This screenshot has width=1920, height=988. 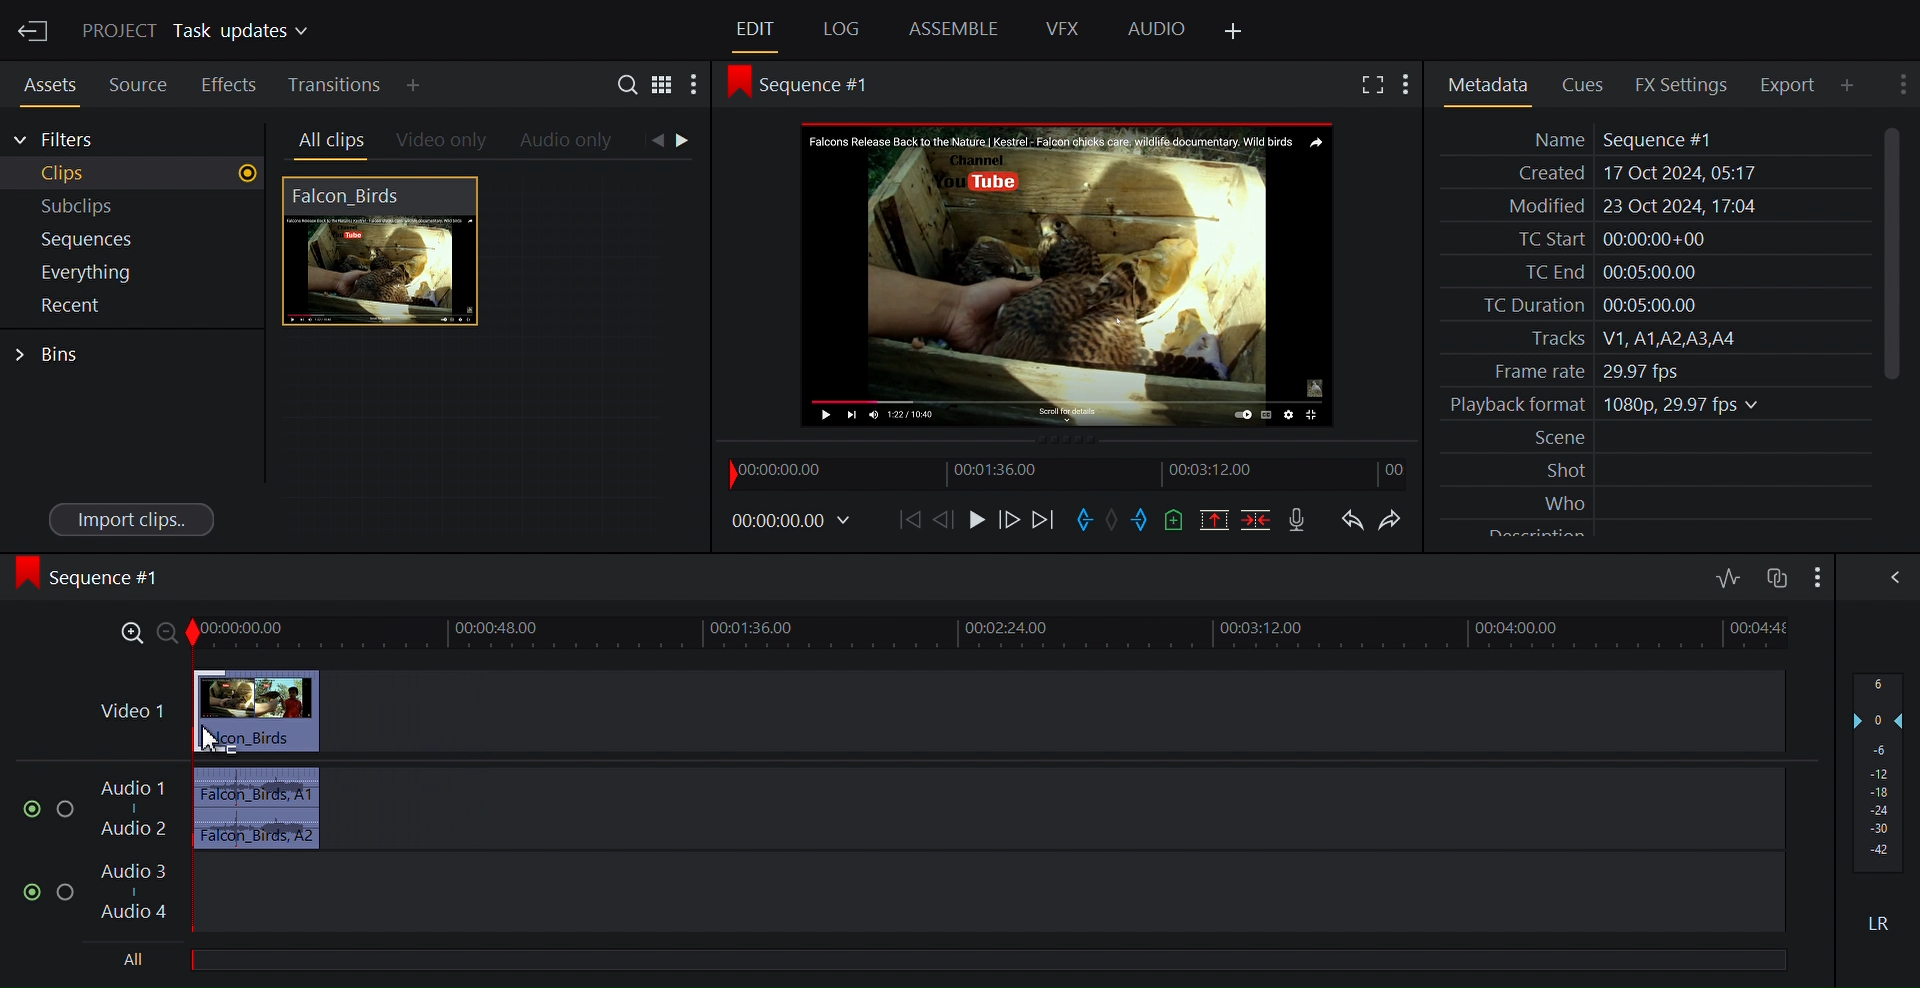 I want to click on Toggle between list and tile view, so click(x=665, y=88).